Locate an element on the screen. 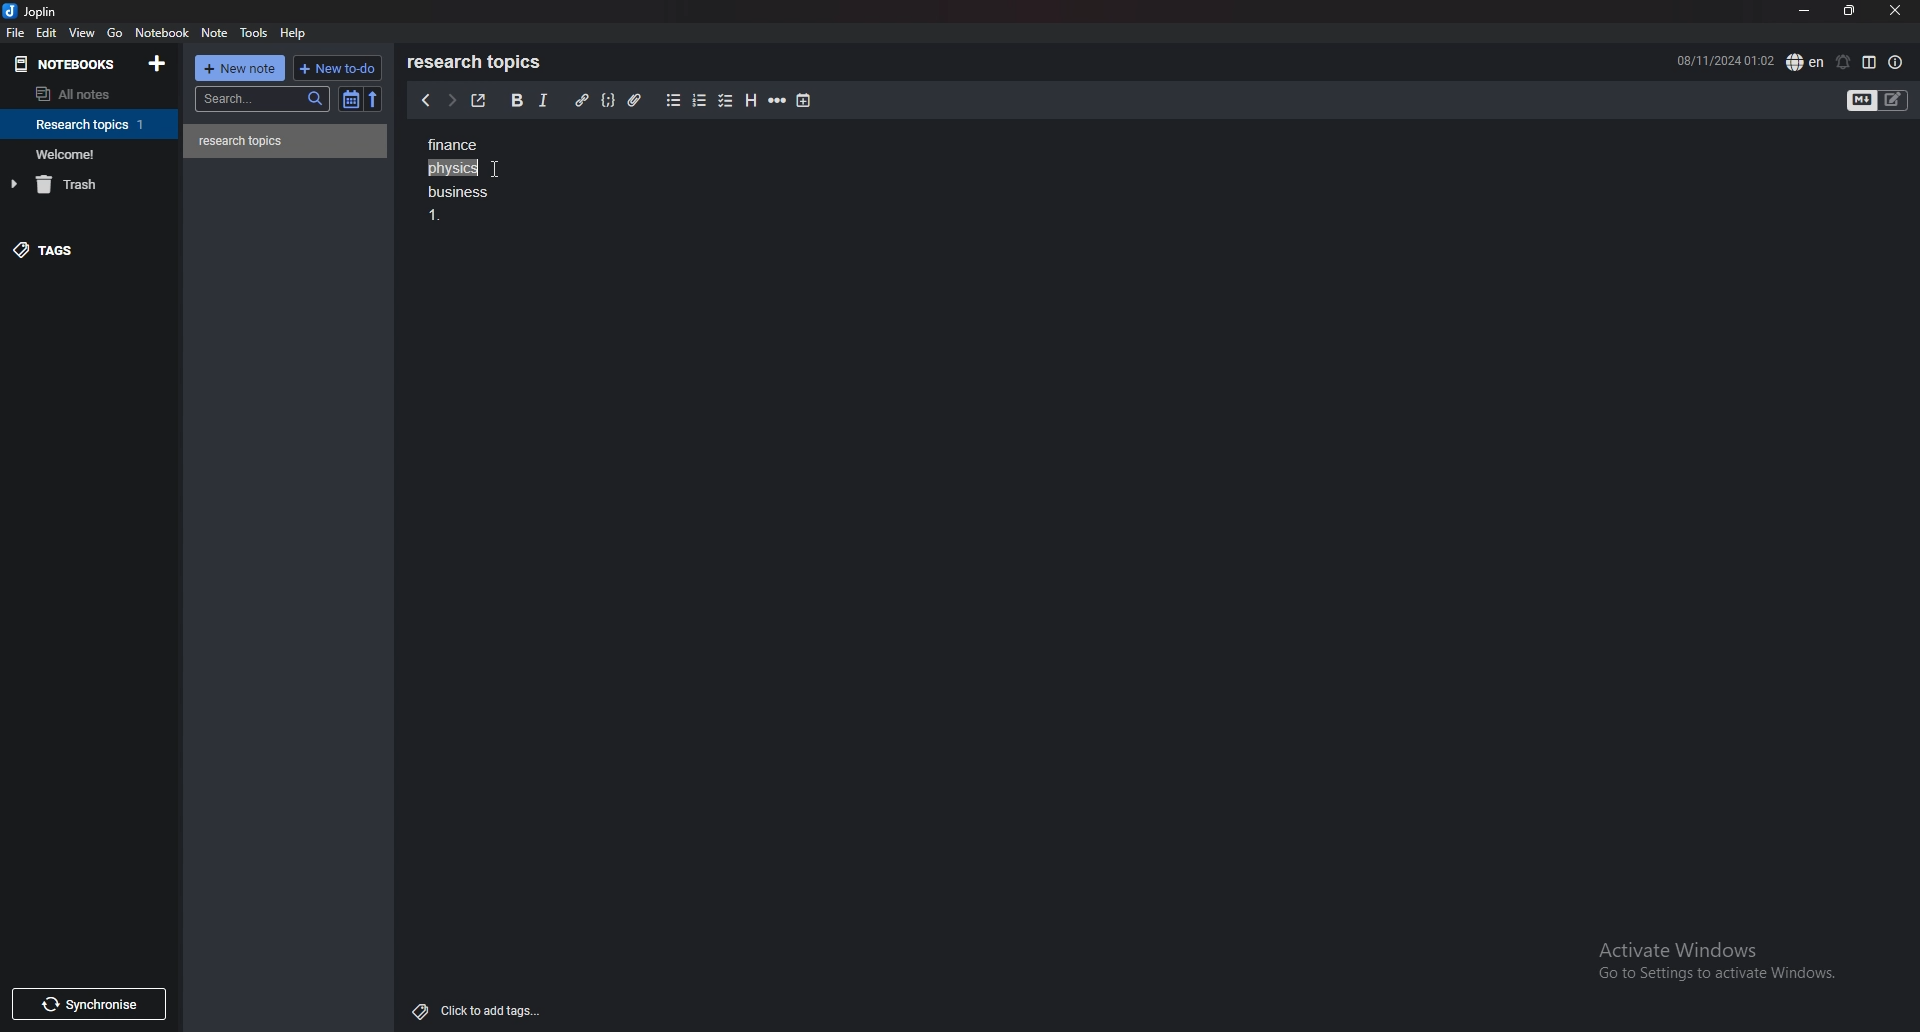 This screenshot has height=1032, width=1920. search bar is located at coordinates (264, 98).